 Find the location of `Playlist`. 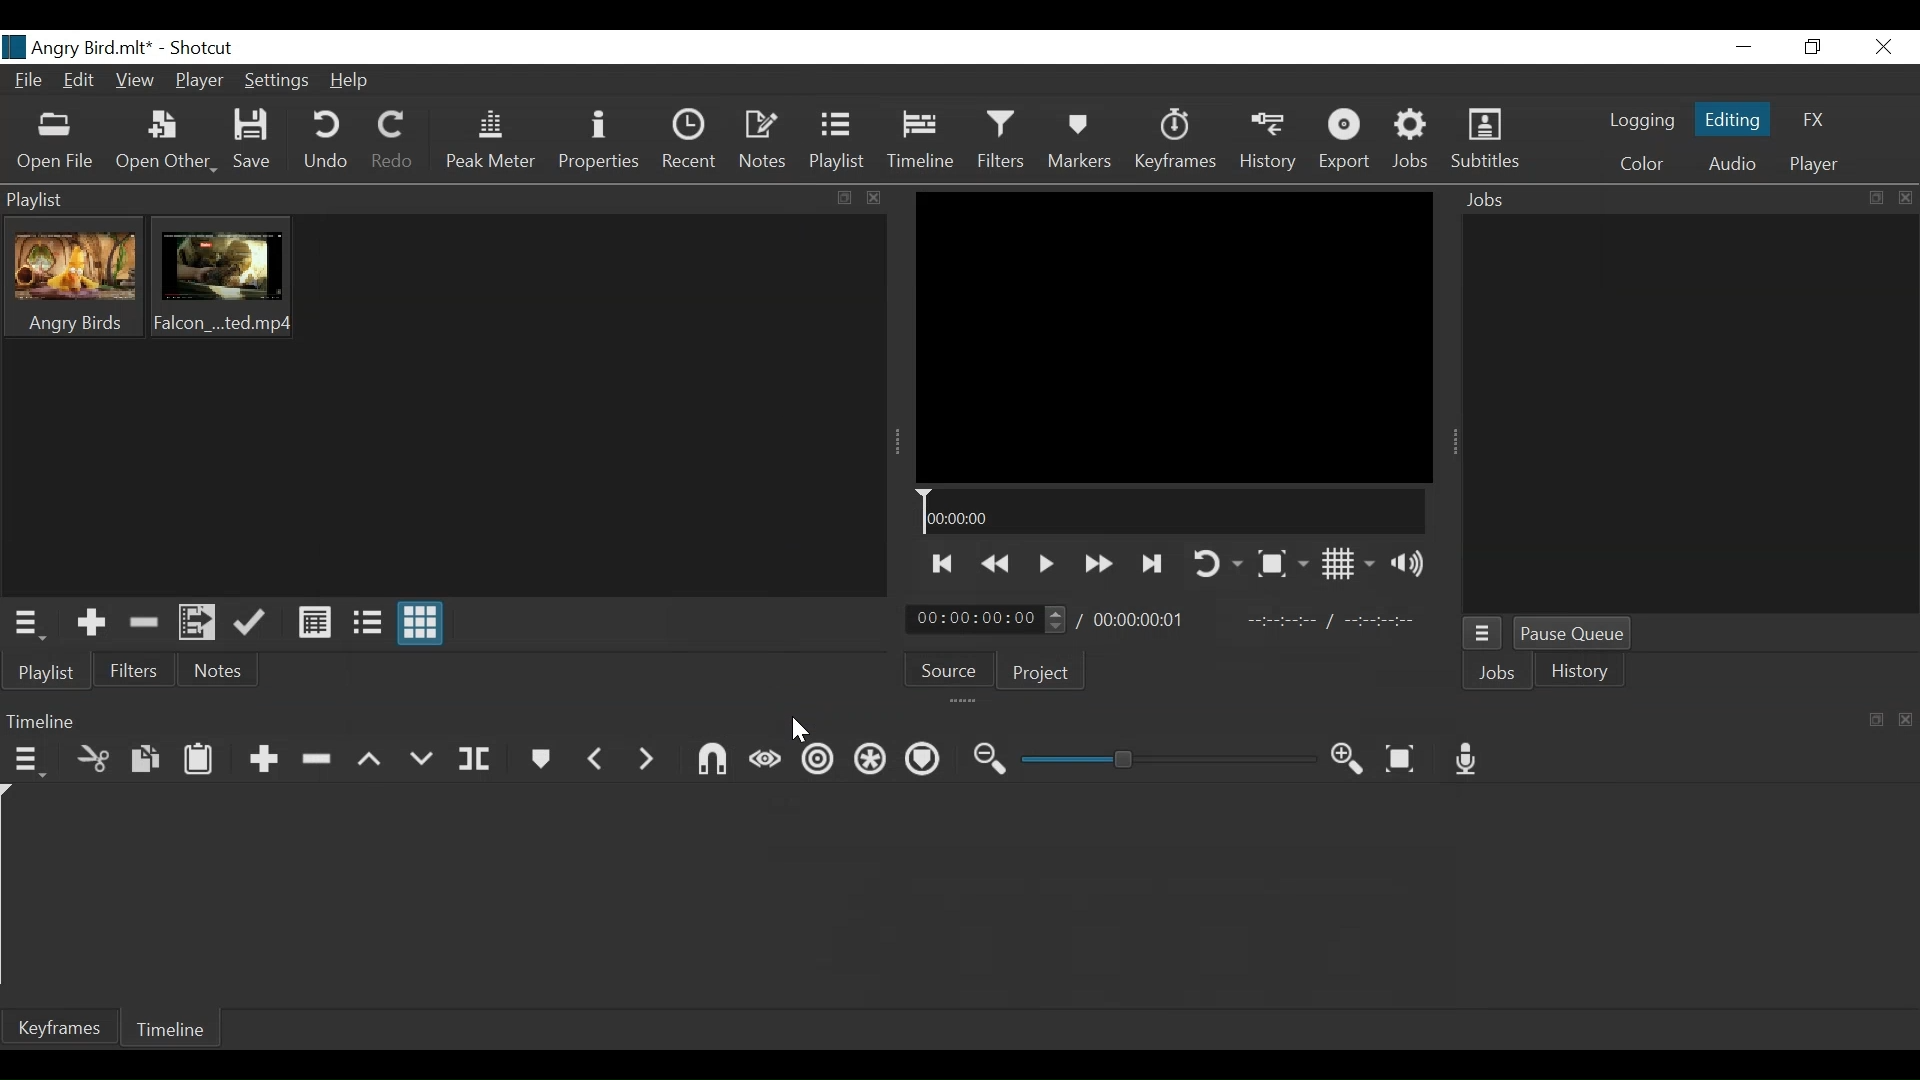

Playlist is located at coordinates (841, 143).